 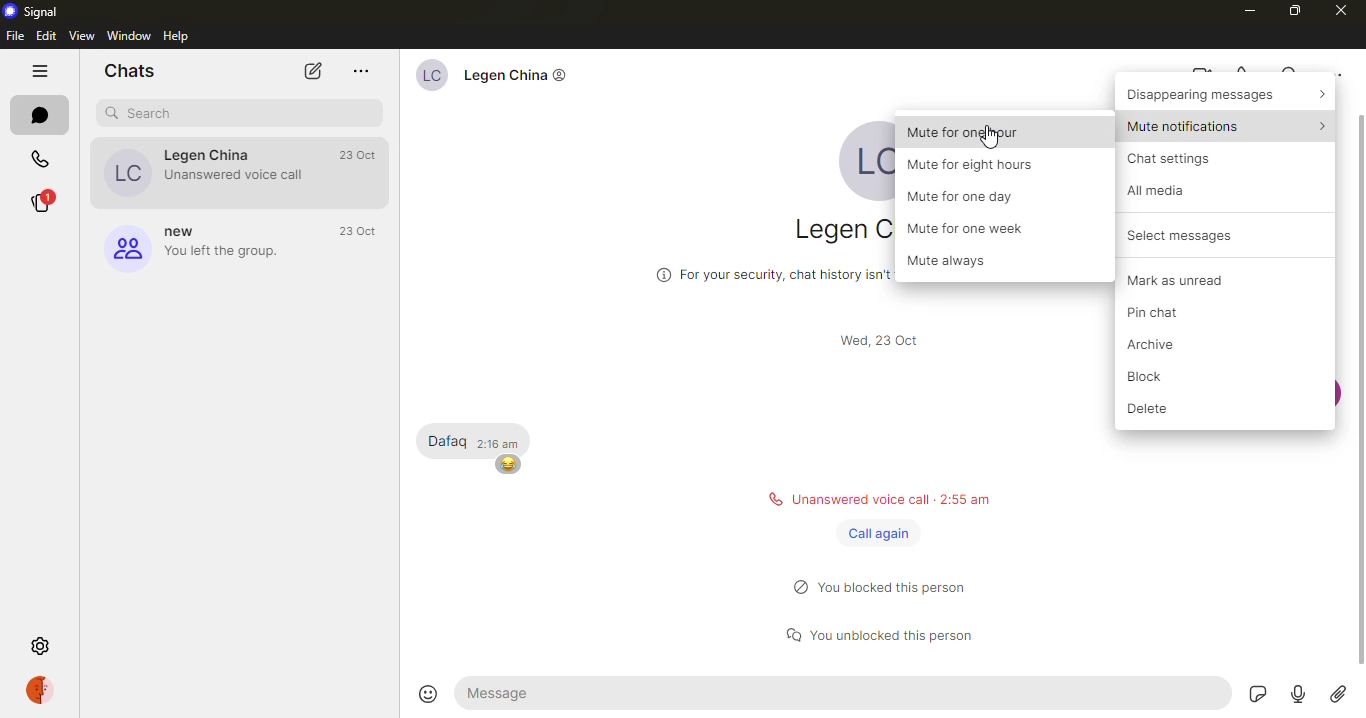 What do you see at coordinates (886, 342) in the screenshot?
I see `time` at bounding box center [886, 342].